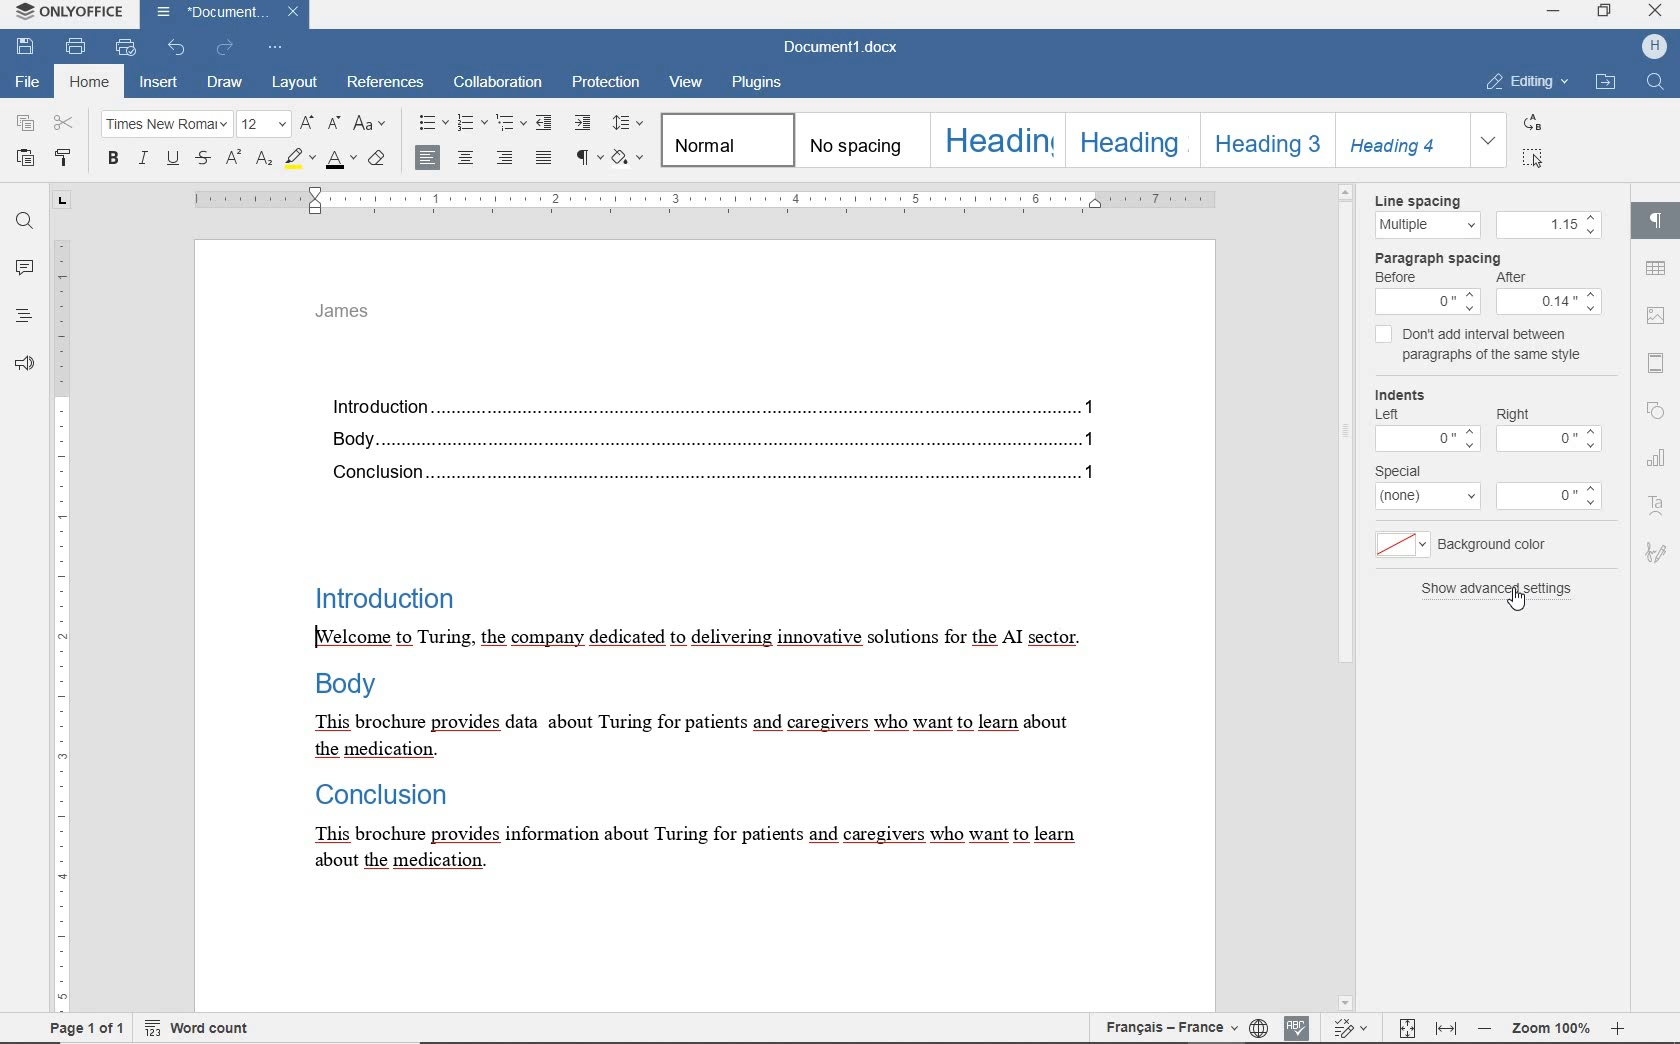  Describe the element at coordinates (628, 123) in the screenshot. I see `paragraph line spacing` at that location.